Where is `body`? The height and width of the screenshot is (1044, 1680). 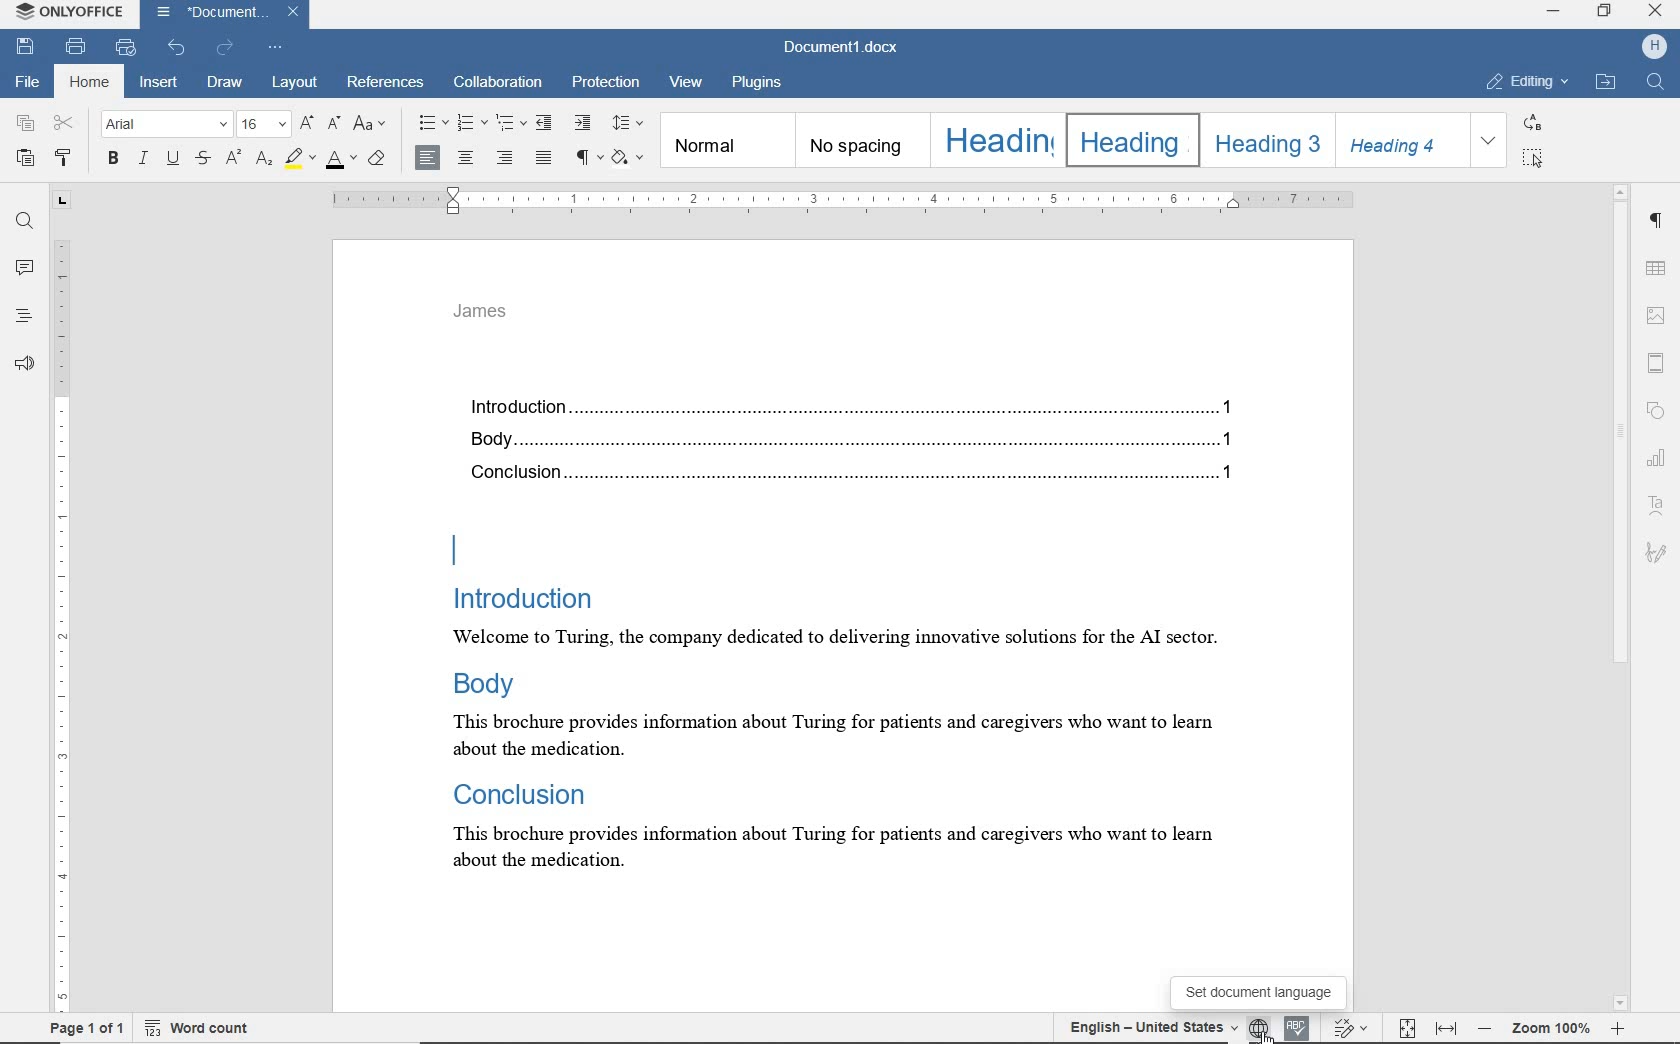
body is located at coordinates (492, 682).